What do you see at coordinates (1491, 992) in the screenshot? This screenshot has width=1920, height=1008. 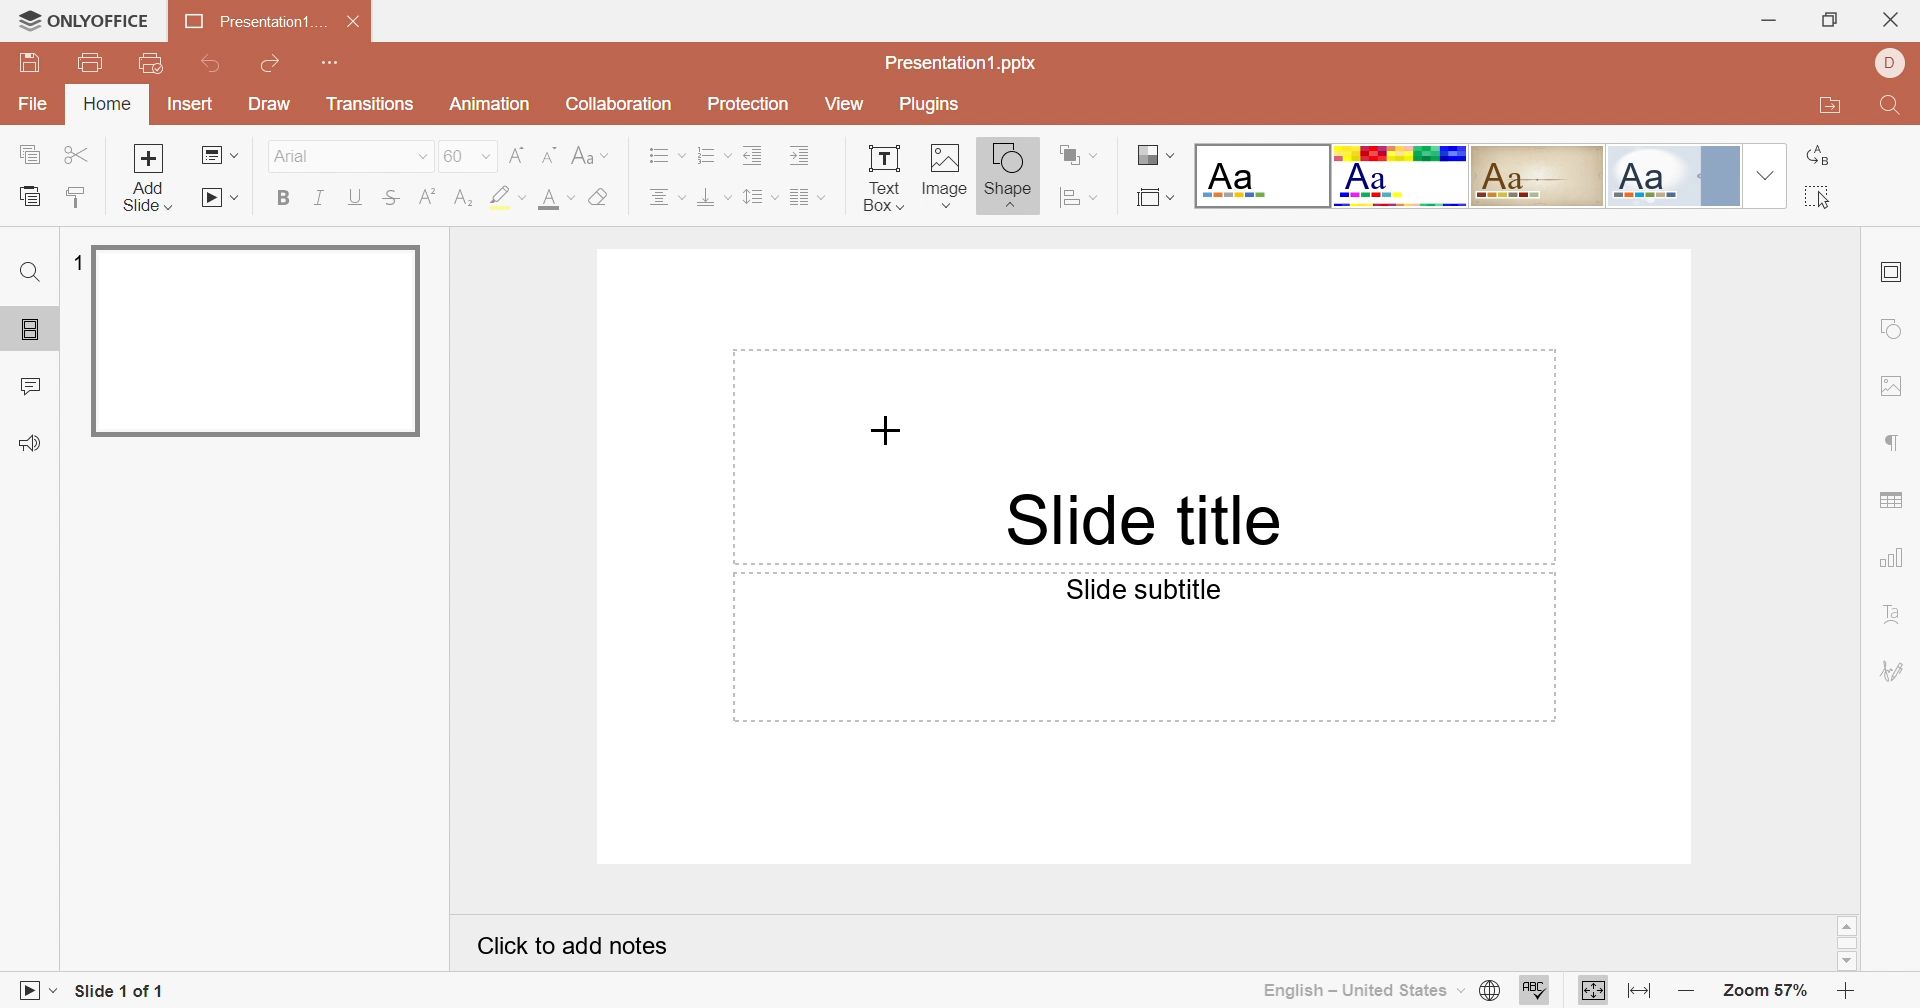 I see `Set document language` at bounding box center [1491, 992].